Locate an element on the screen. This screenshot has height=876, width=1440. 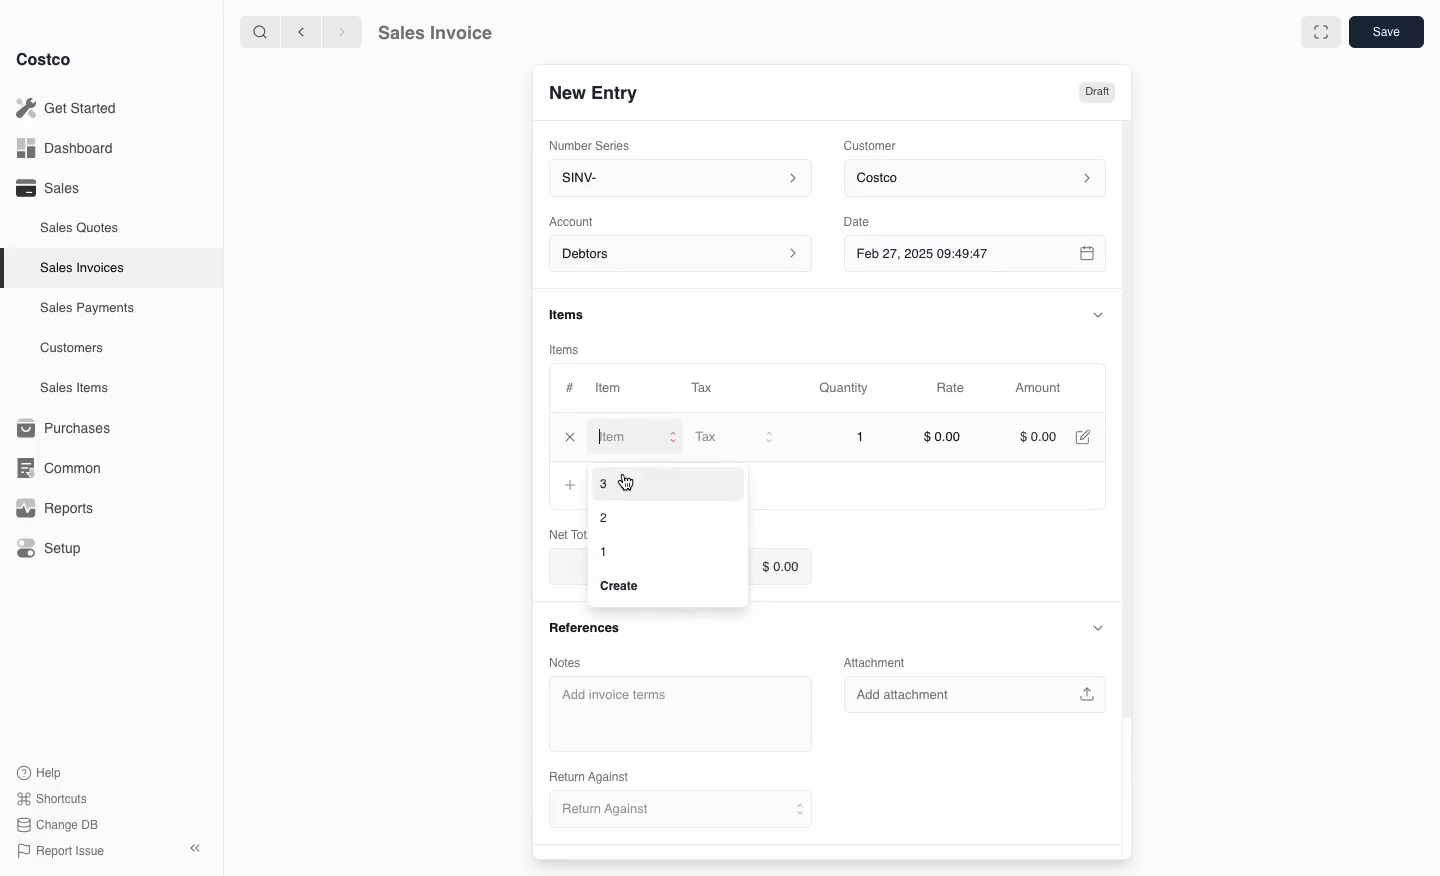
Net Total is located at coordinates (564, 533).